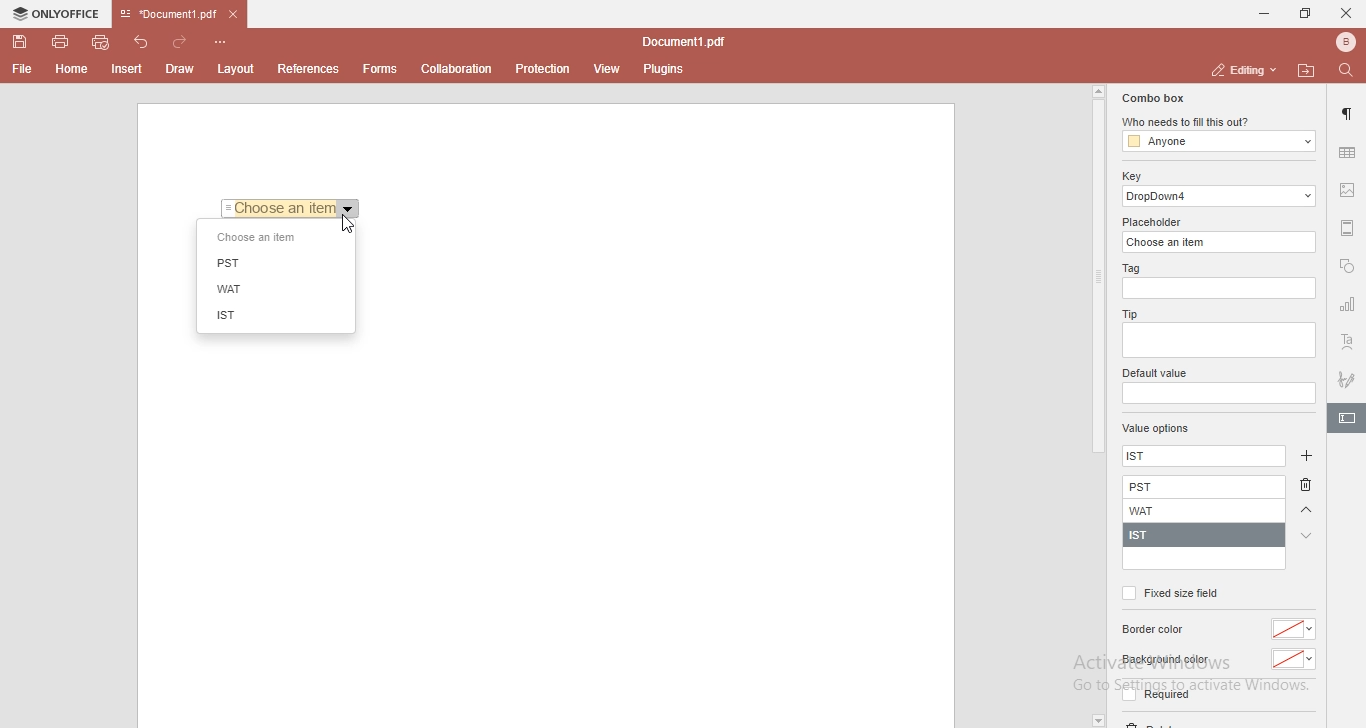 The image size is (1366, 728). Describe the element at coordinates (236, 262) in the screenshot. I see `PST` at that location.